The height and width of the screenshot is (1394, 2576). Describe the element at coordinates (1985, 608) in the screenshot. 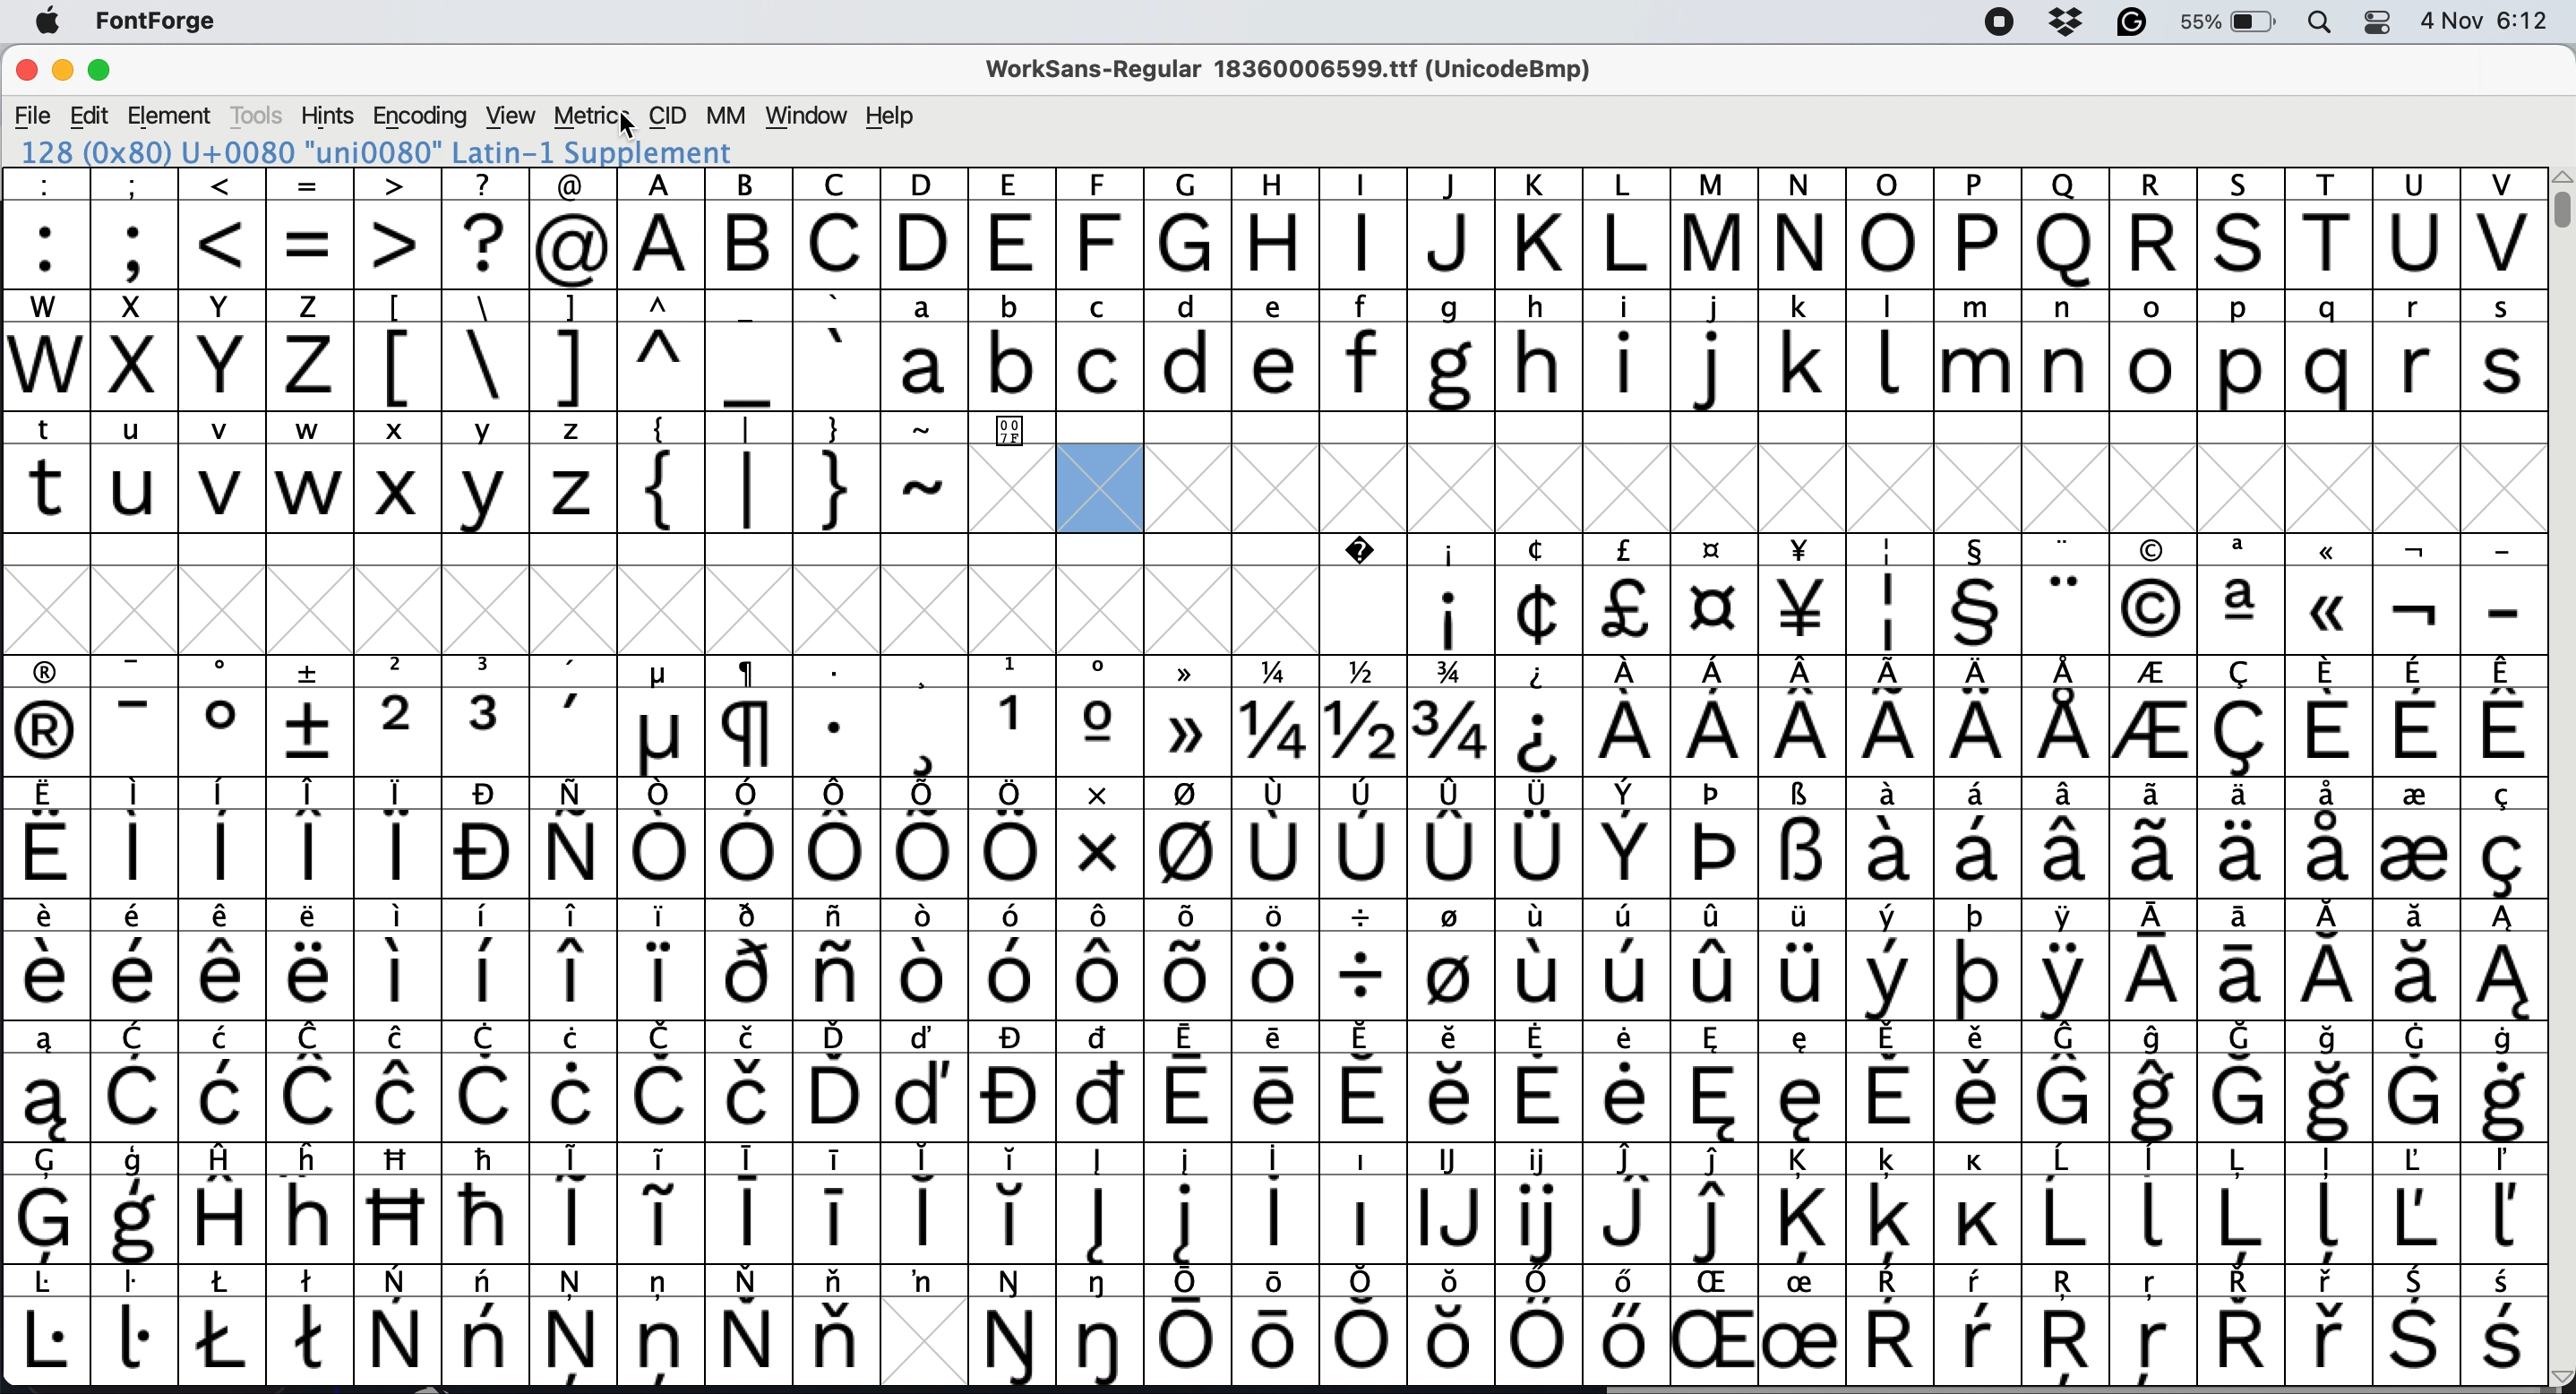

I see `special characters` at that location.